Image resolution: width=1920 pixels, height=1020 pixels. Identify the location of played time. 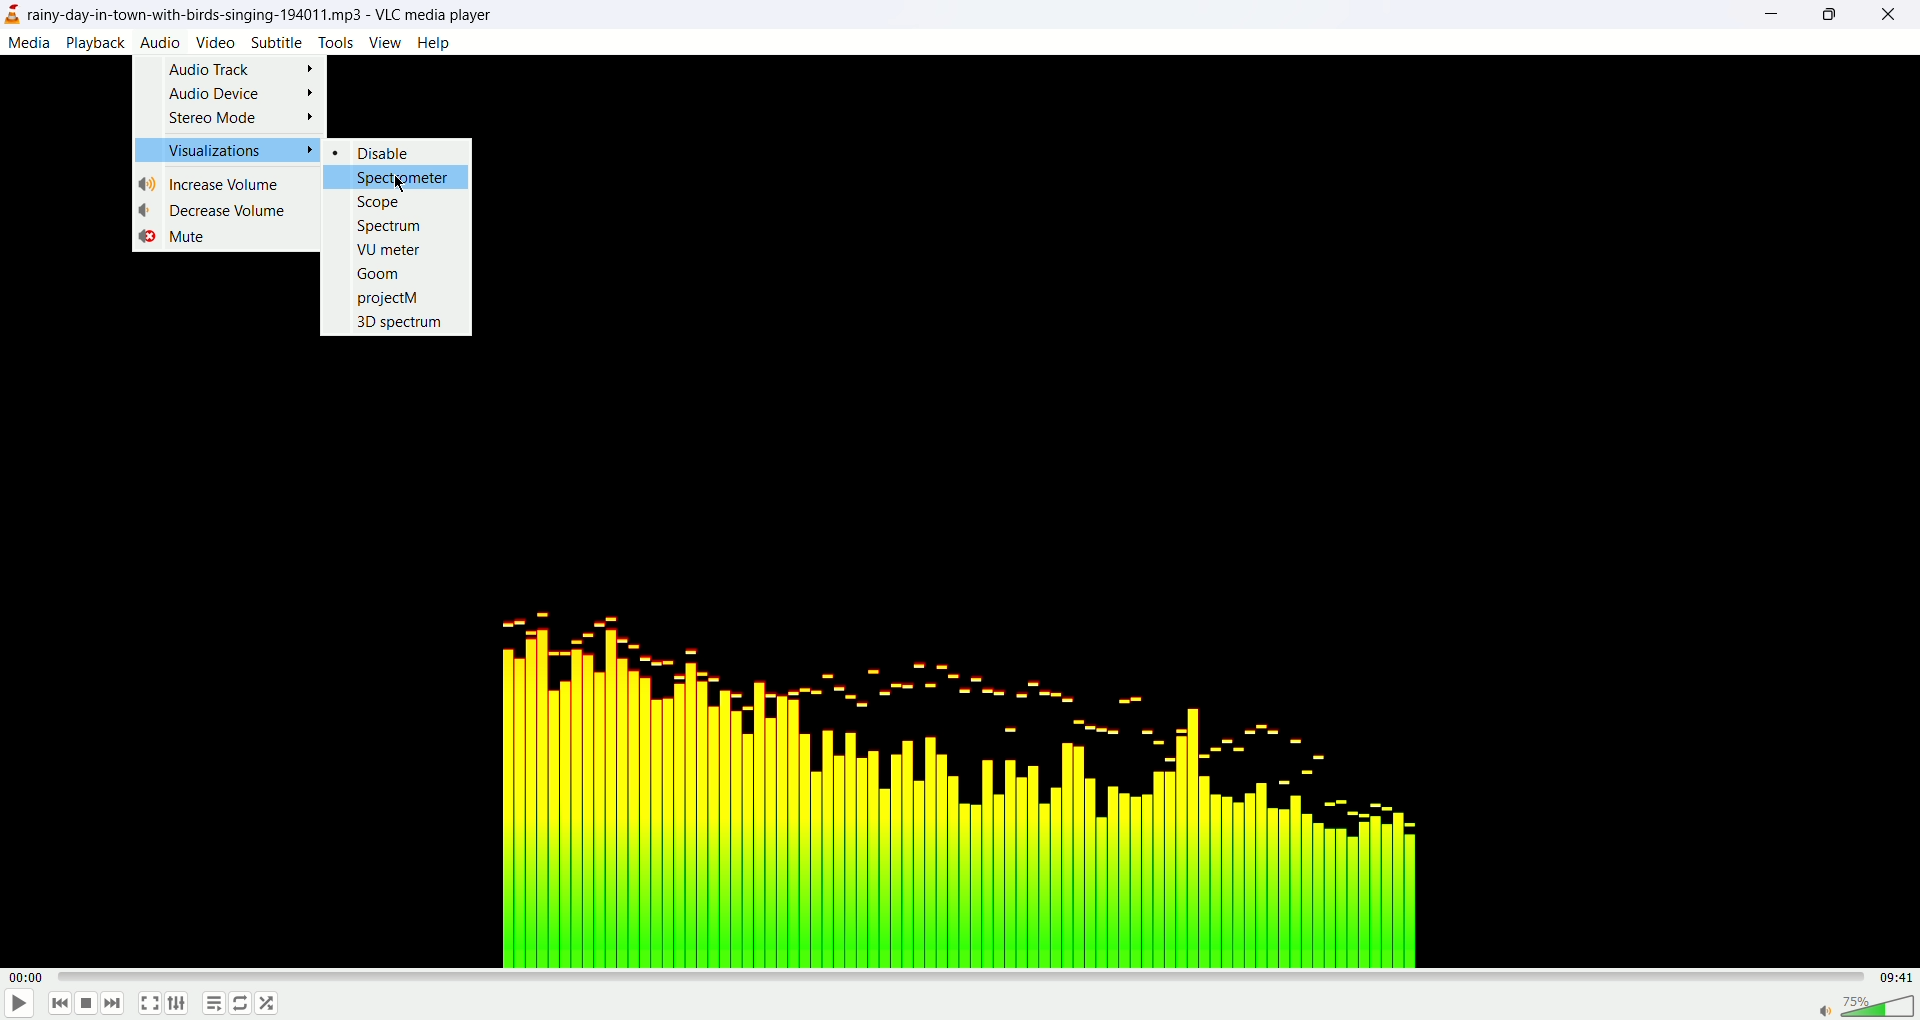
(22, 976).